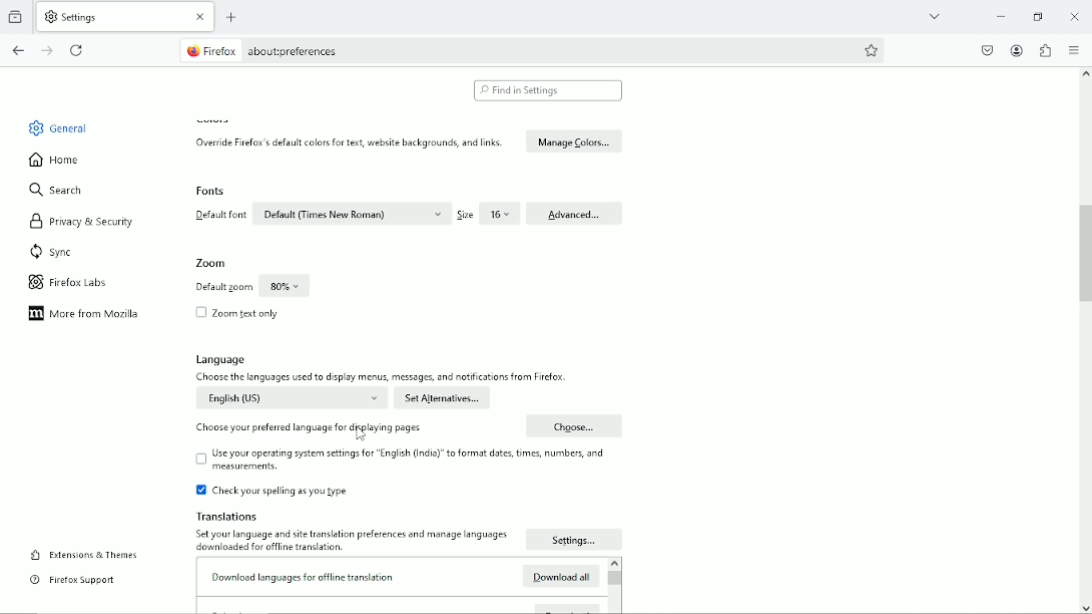 This screenshot has height=614, width=1092. Describe the element at coordinates (575, 539) in the screenshot. I see `Settings...` at that location.